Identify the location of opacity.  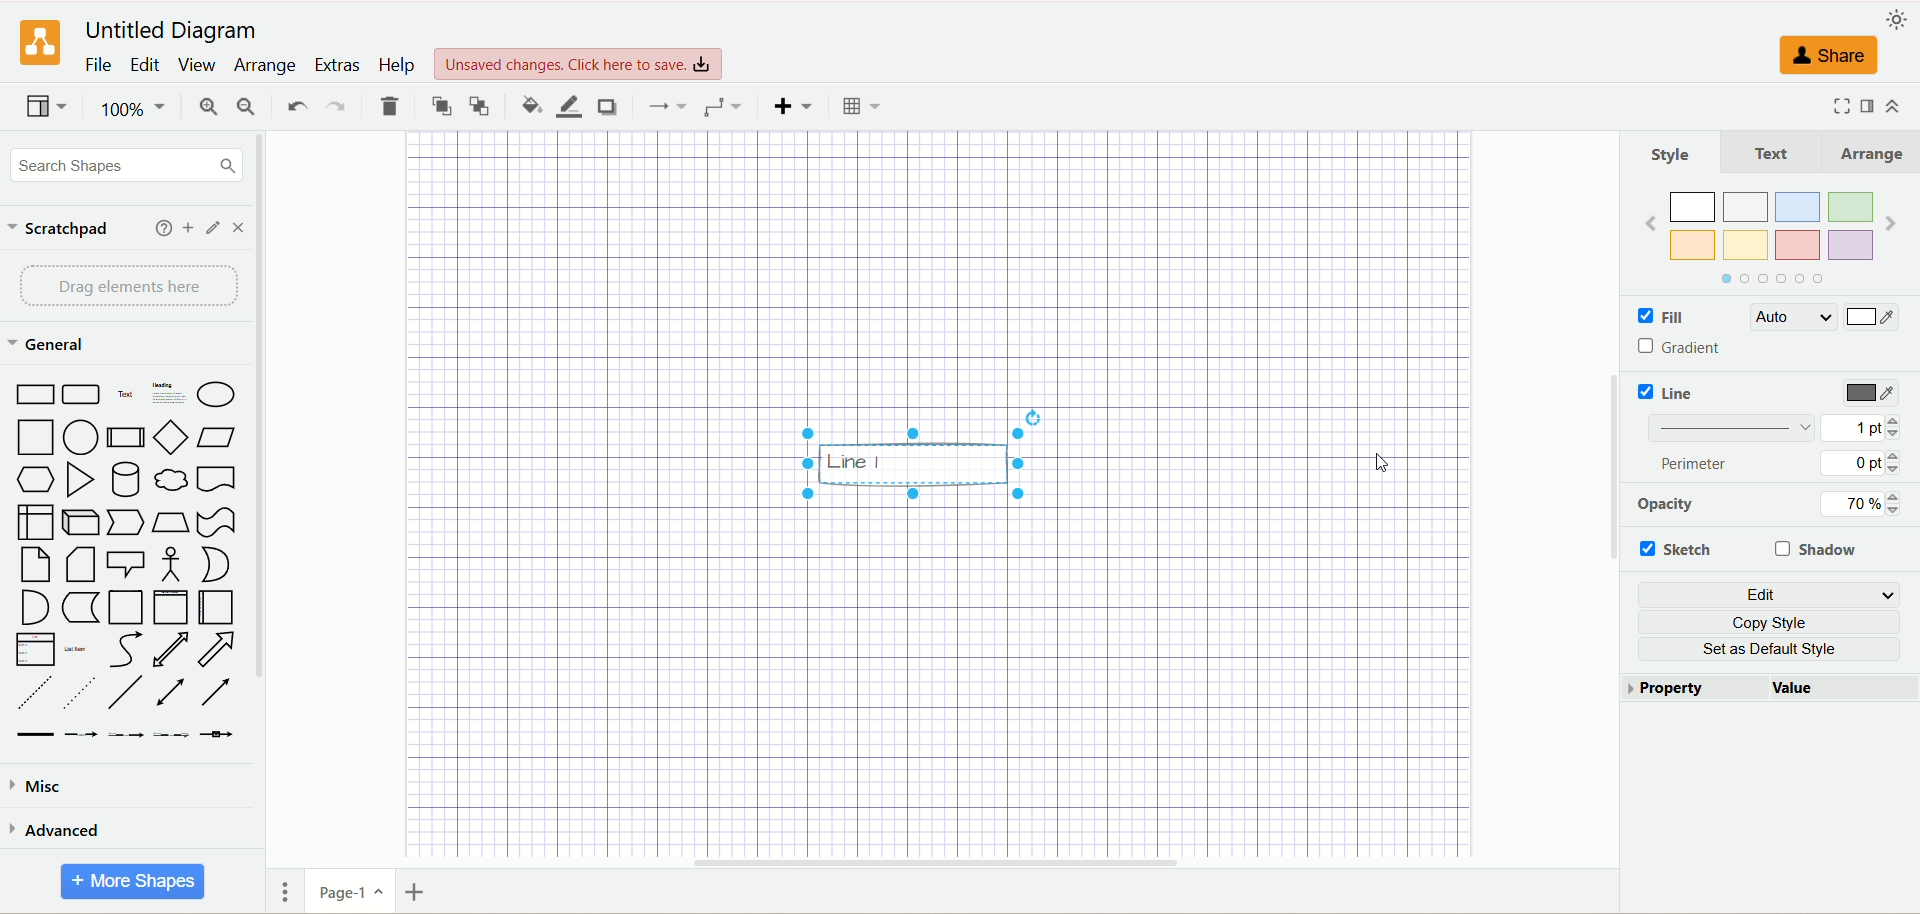
(1663, 506).